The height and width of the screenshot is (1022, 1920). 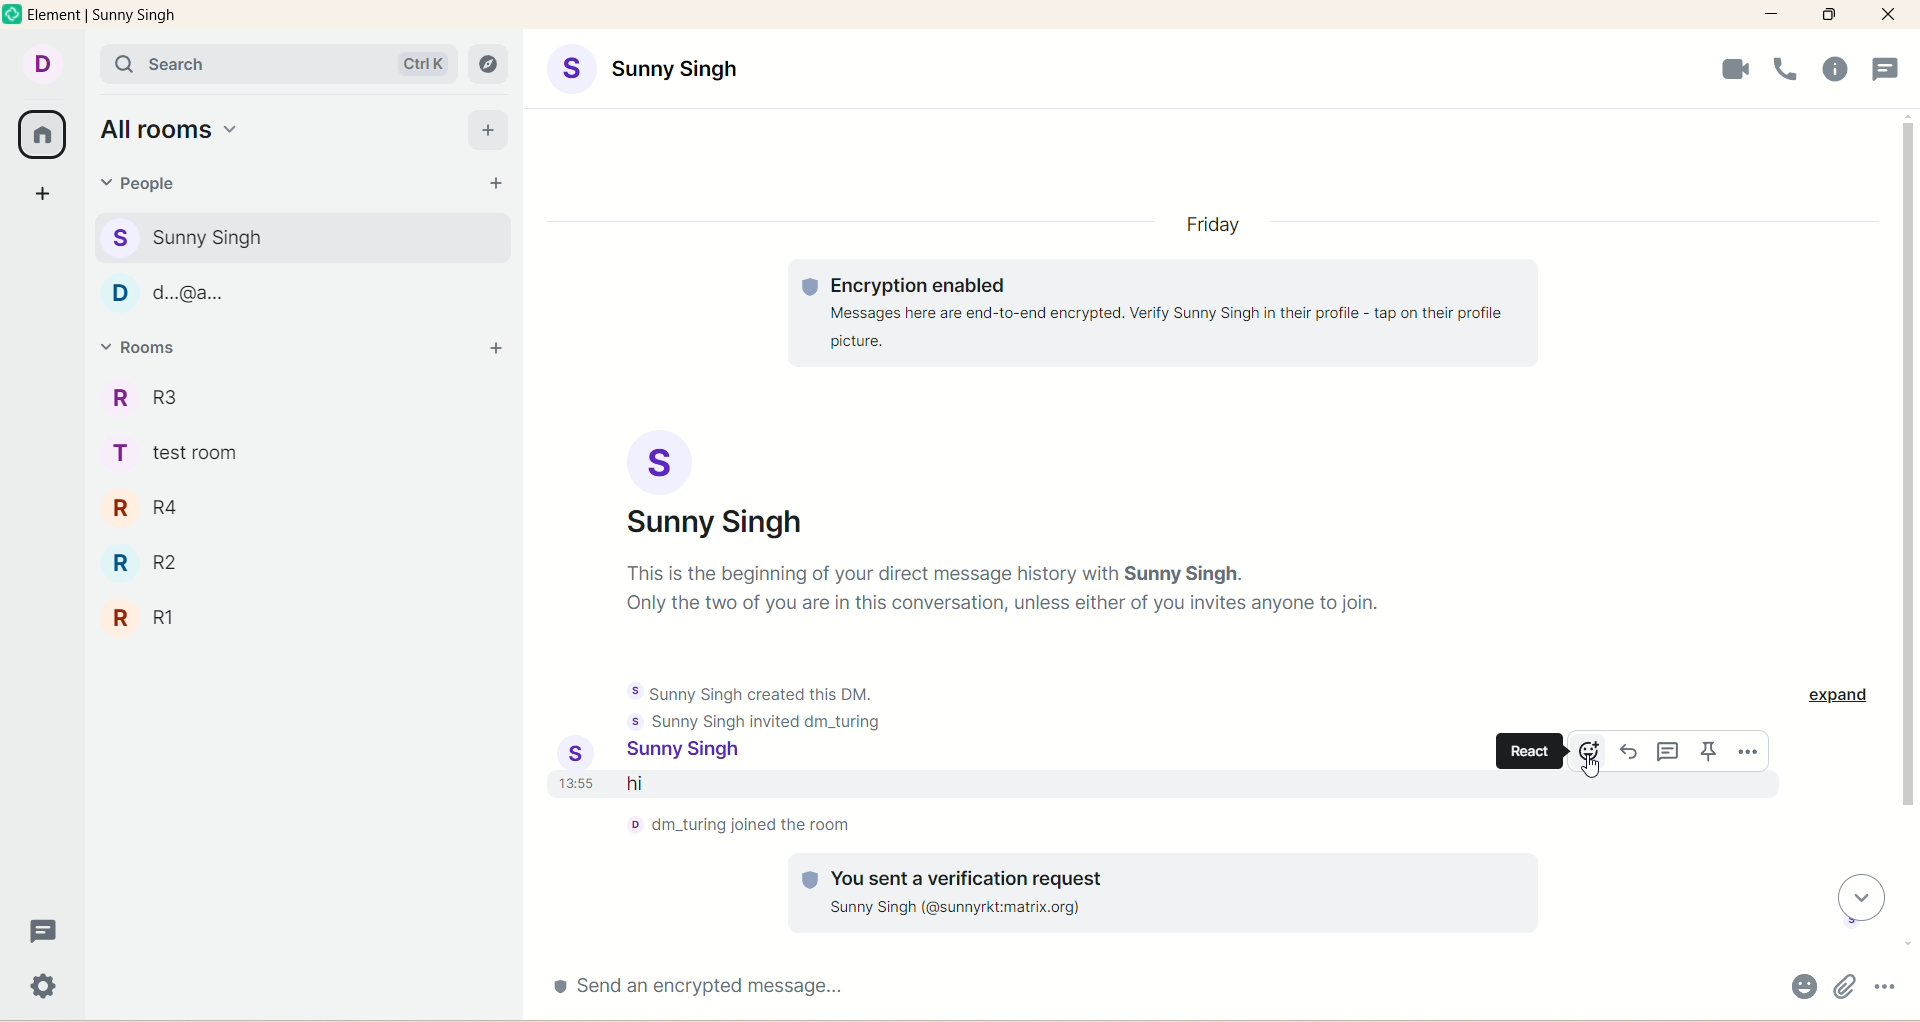 What do you see at coordinates (1529, 751) in the screenshot?
I see `React - description of cursor selection` at bounding box center [1529, 751].